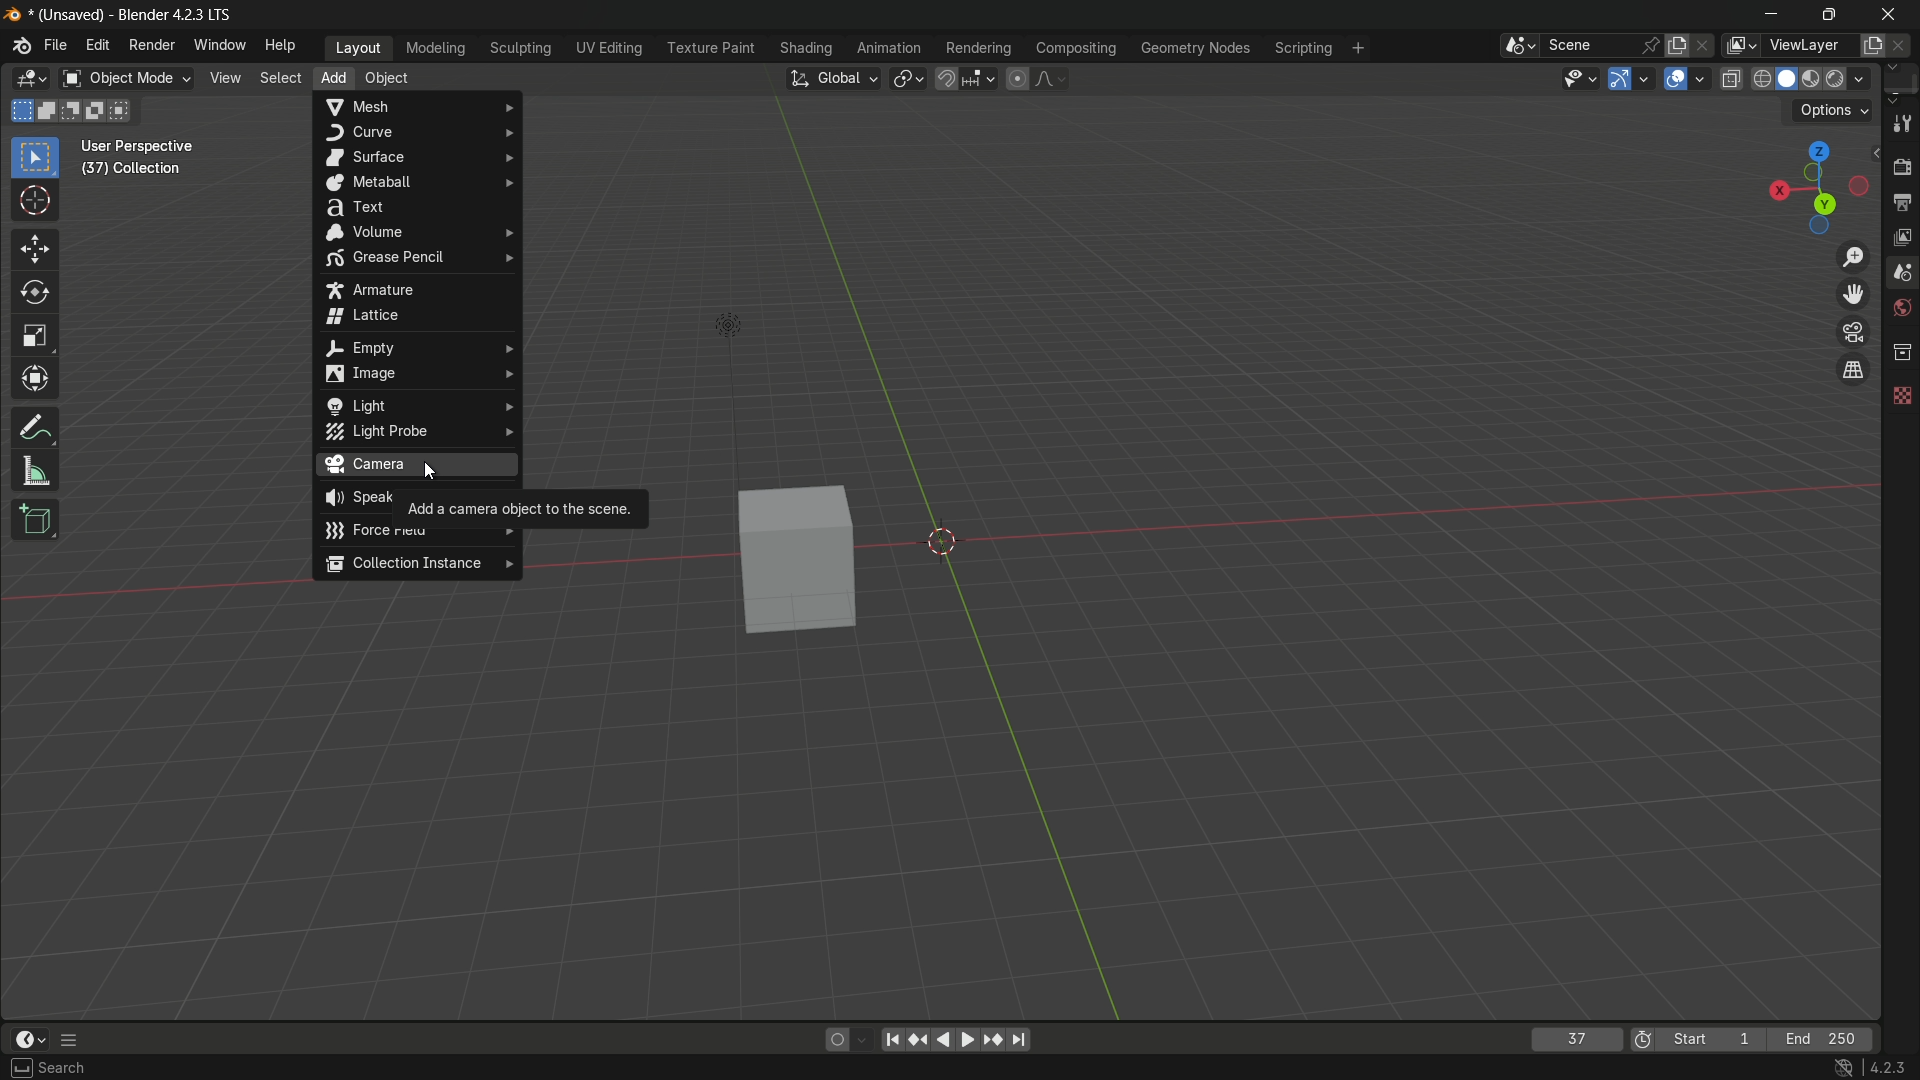 This screenshot has height=1080, width=1920. What do you see at coordinates (978, 48) in the screenshot?
I see `rendering menu` at bounding box center [978, 48].